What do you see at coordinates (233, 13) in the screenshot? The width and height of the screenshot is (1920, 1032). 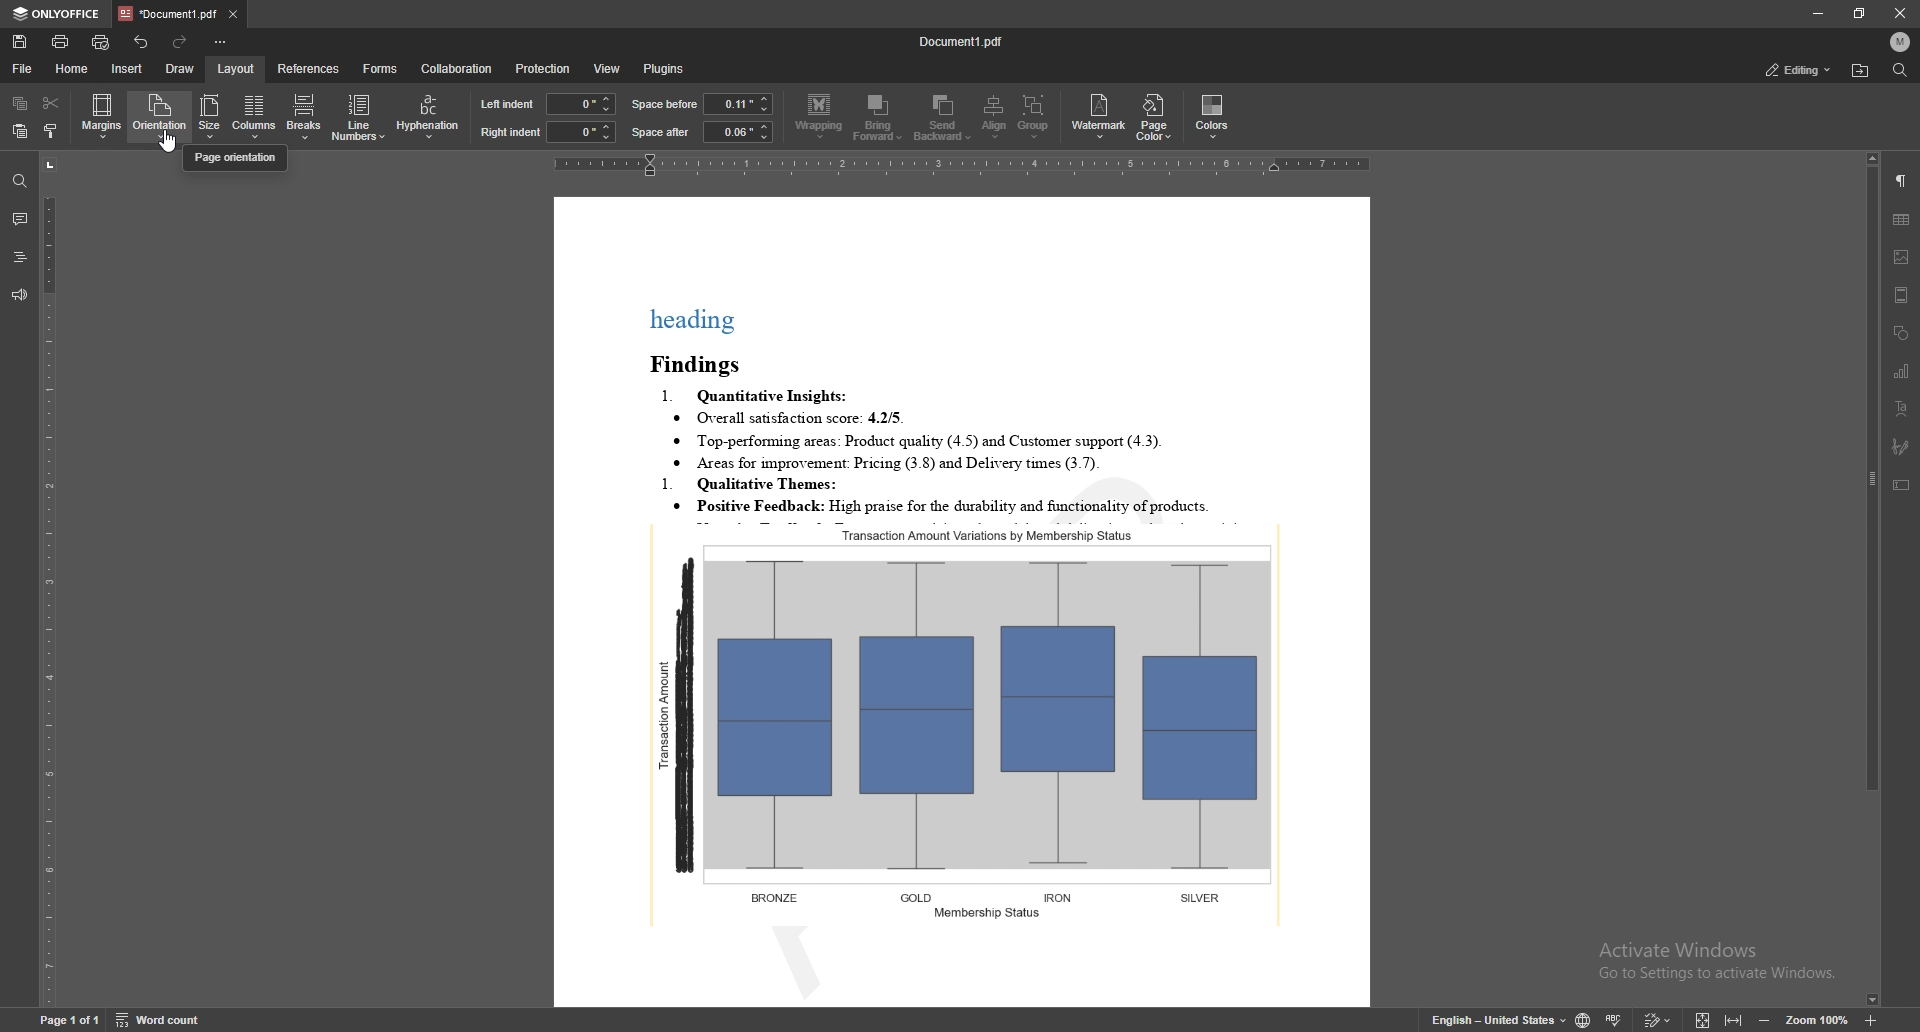 I see `close tab` at bounding box center [233, 13].